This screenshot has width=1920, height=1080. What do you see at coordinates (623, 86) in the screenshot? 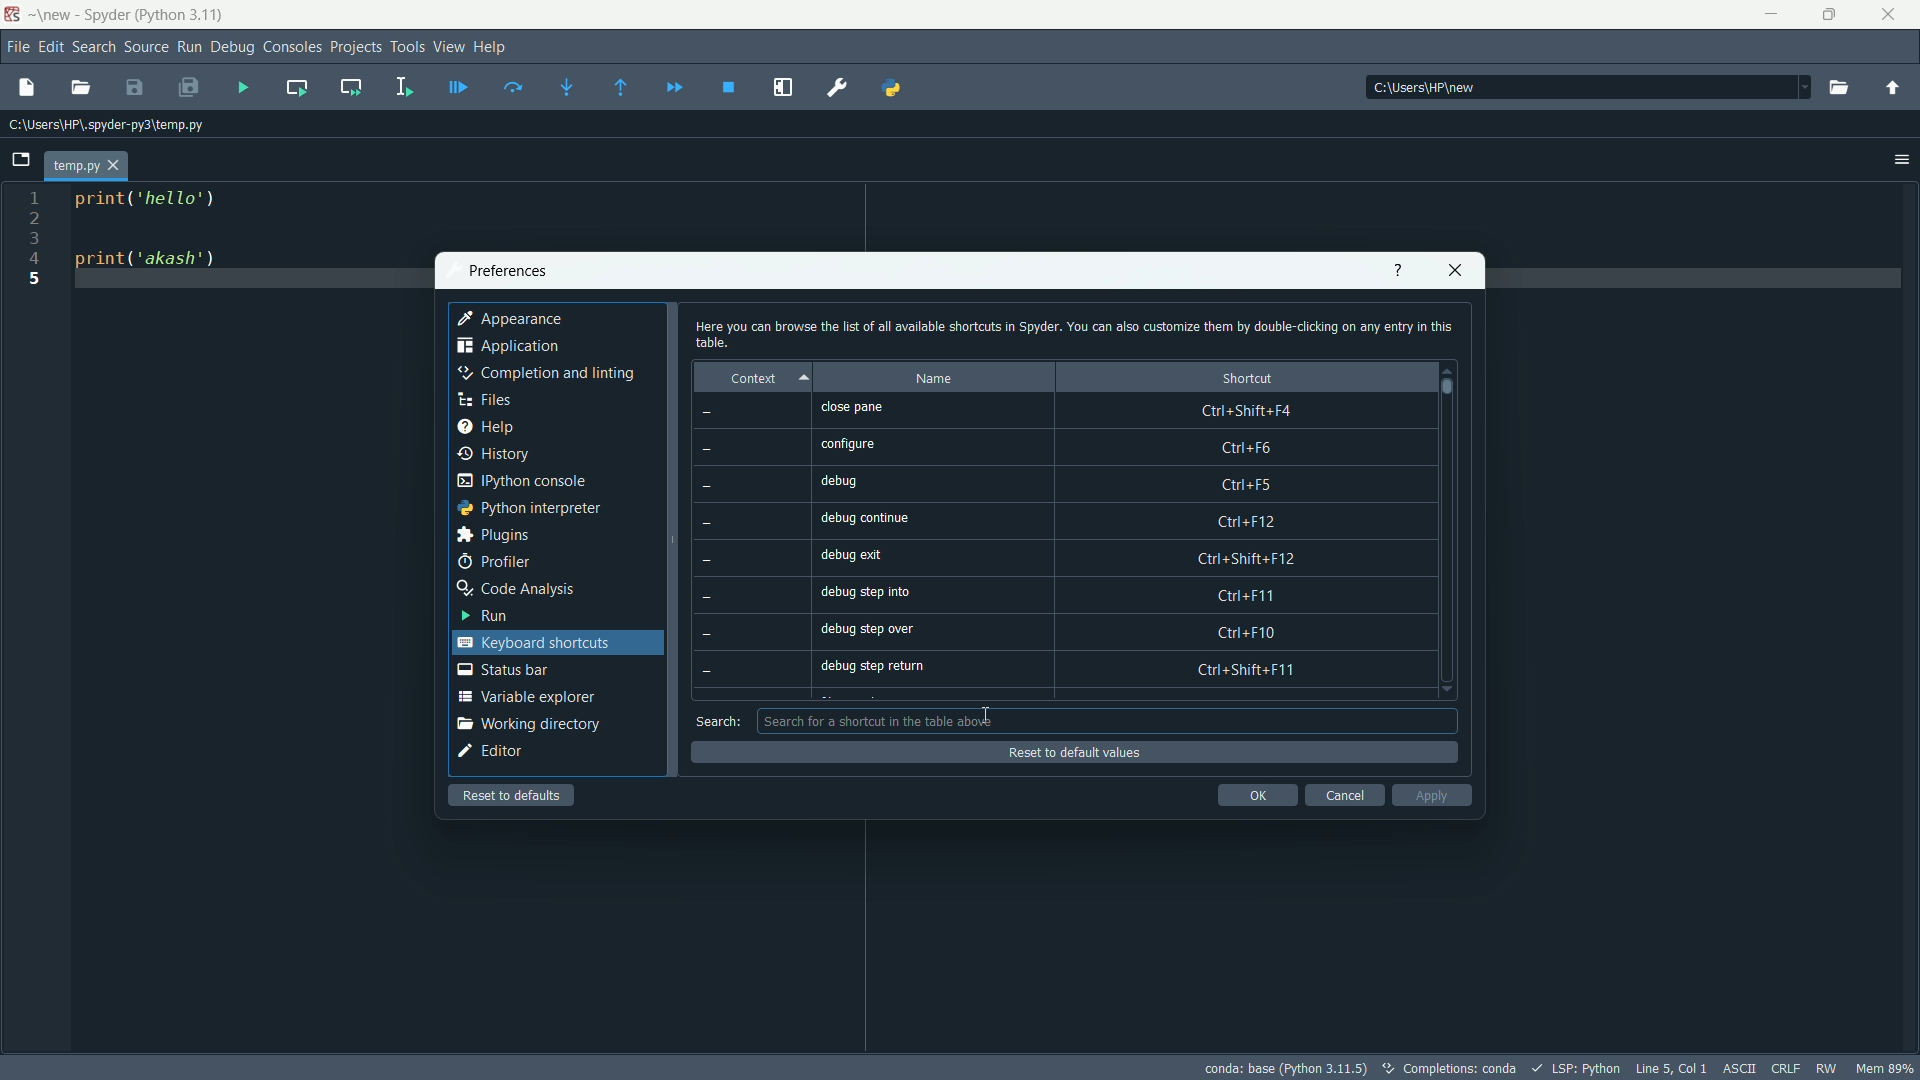
I see `continue execution untill next function` at bounding box center [623, 86].